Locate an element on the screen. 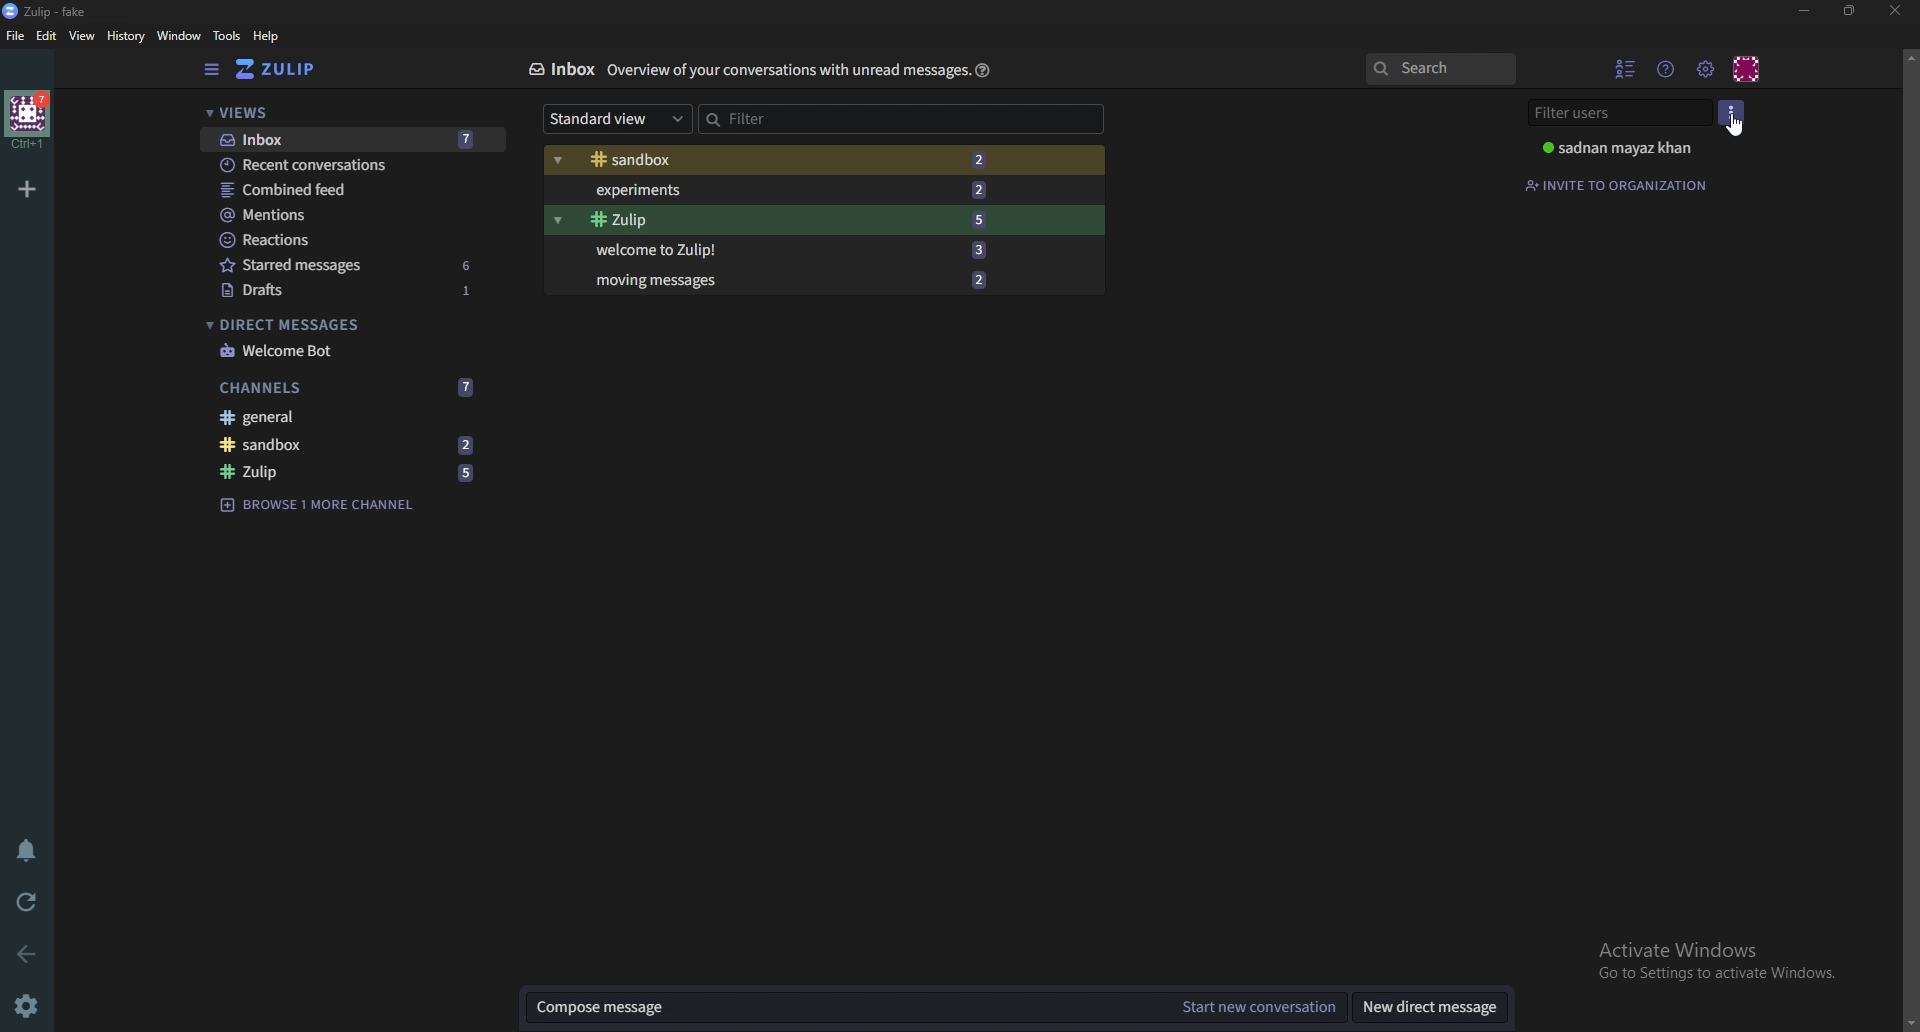 The height and width of the screenshot is (1032, 1920). Combined feed is located at coordinates (350, 190).